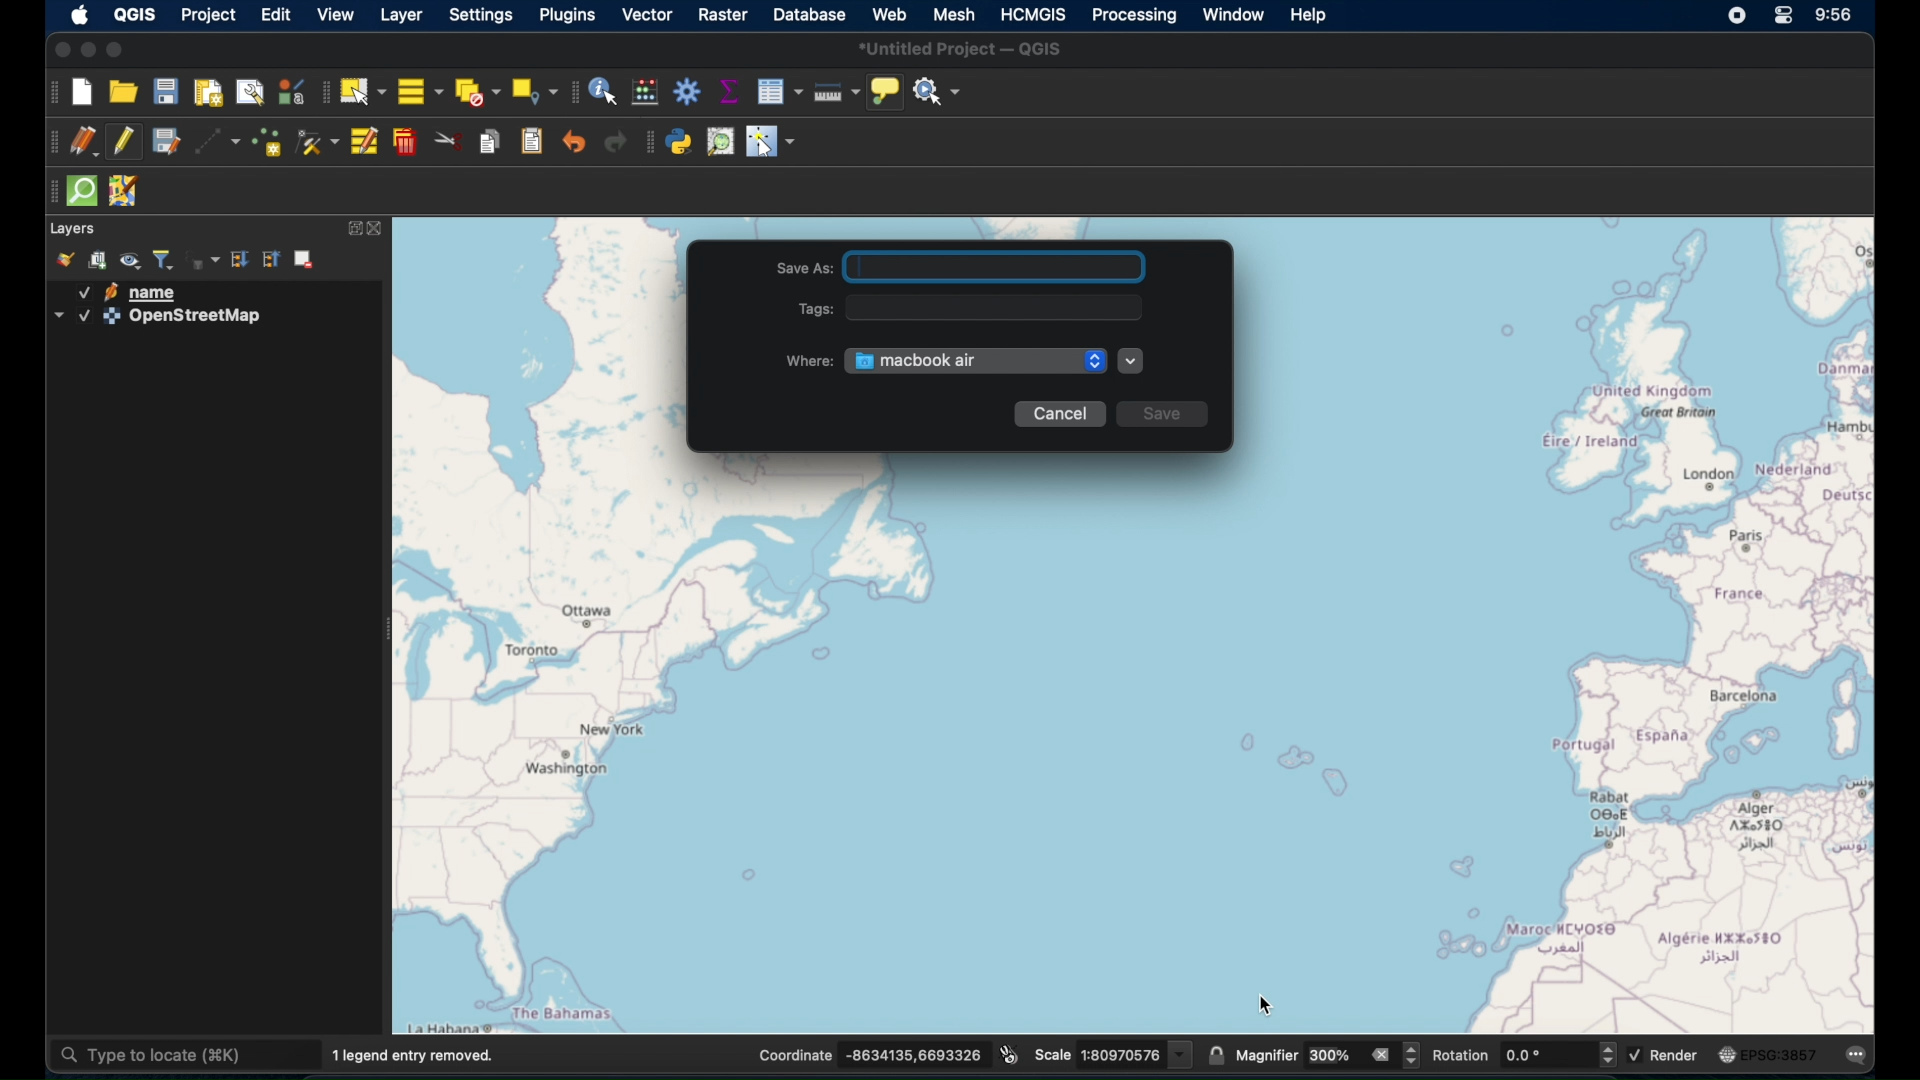 Image resolution: width=1920 pixels, height=1080 pixels. I want to click on modify attributes , so click(362, 142).